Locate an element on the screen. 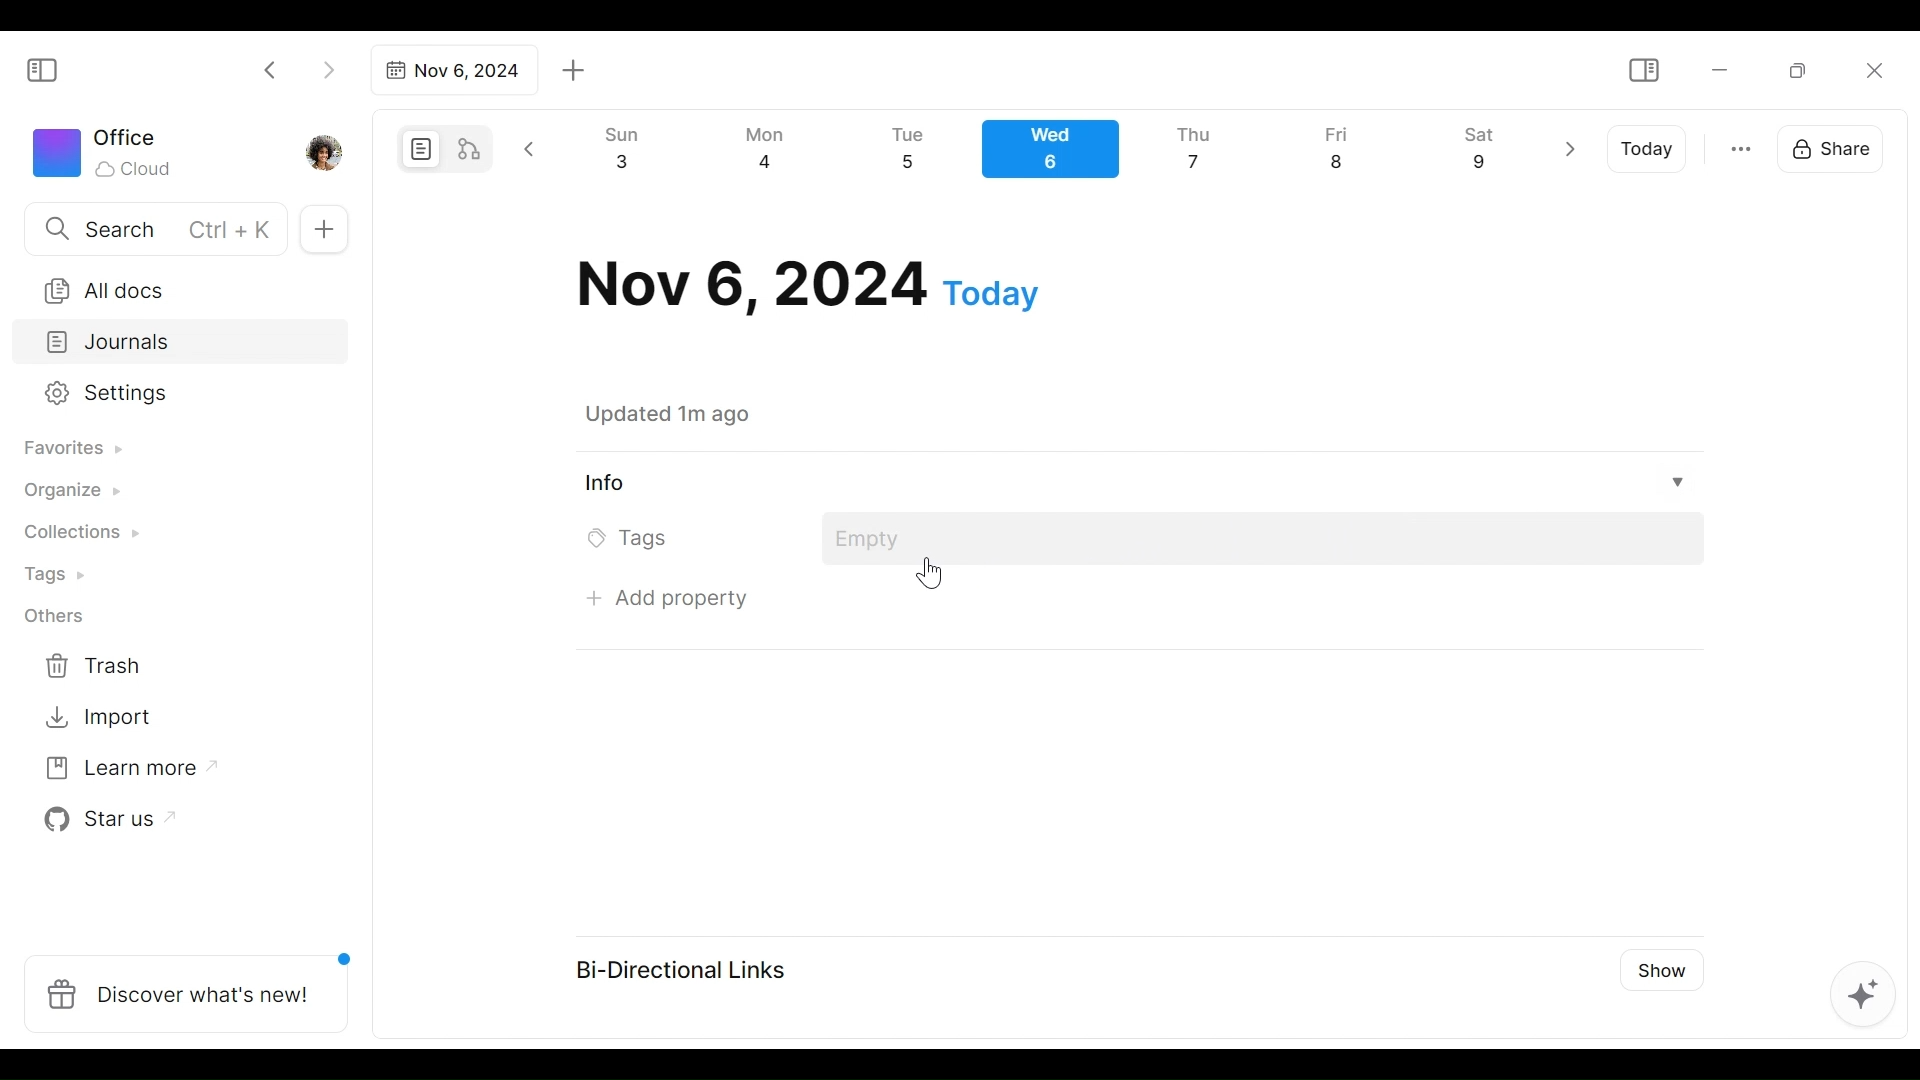 The width and height of the screenshot is (1920, 1080). Organize is located at coordinates (70, 492).